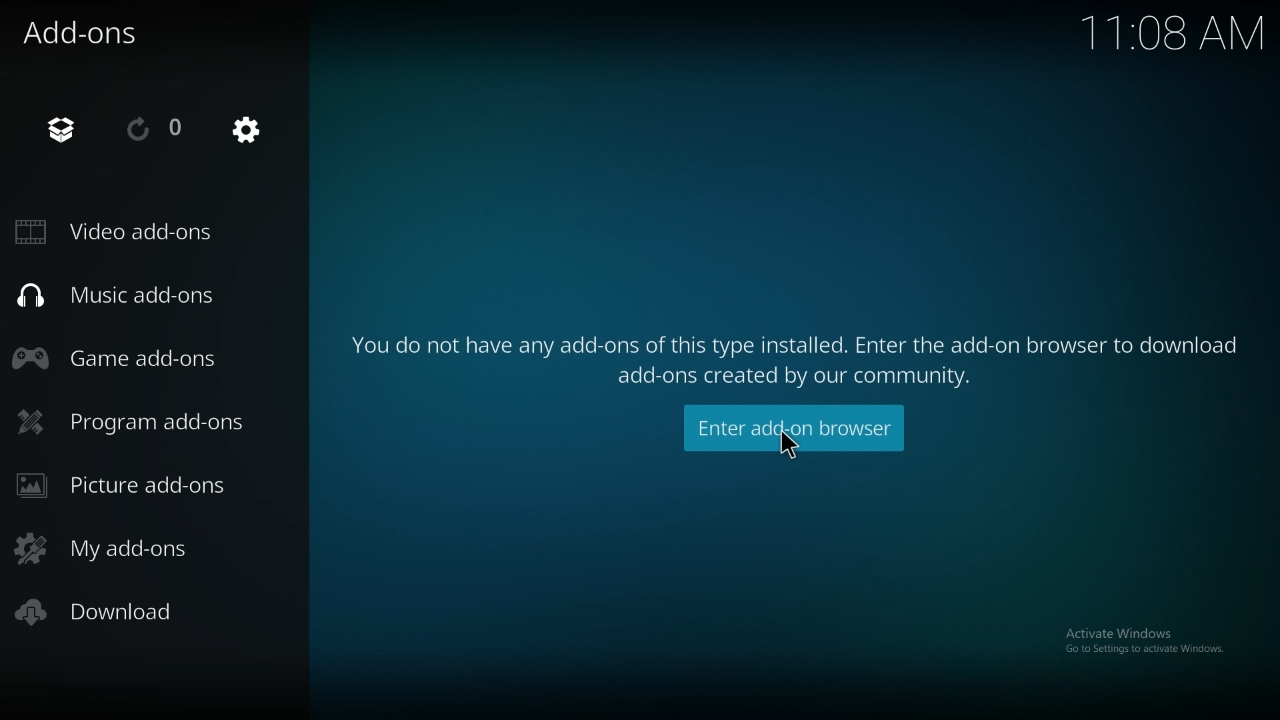 The height and width of the screenshot is (720, 1280). I want to click on program add ons, so click(135, 421).